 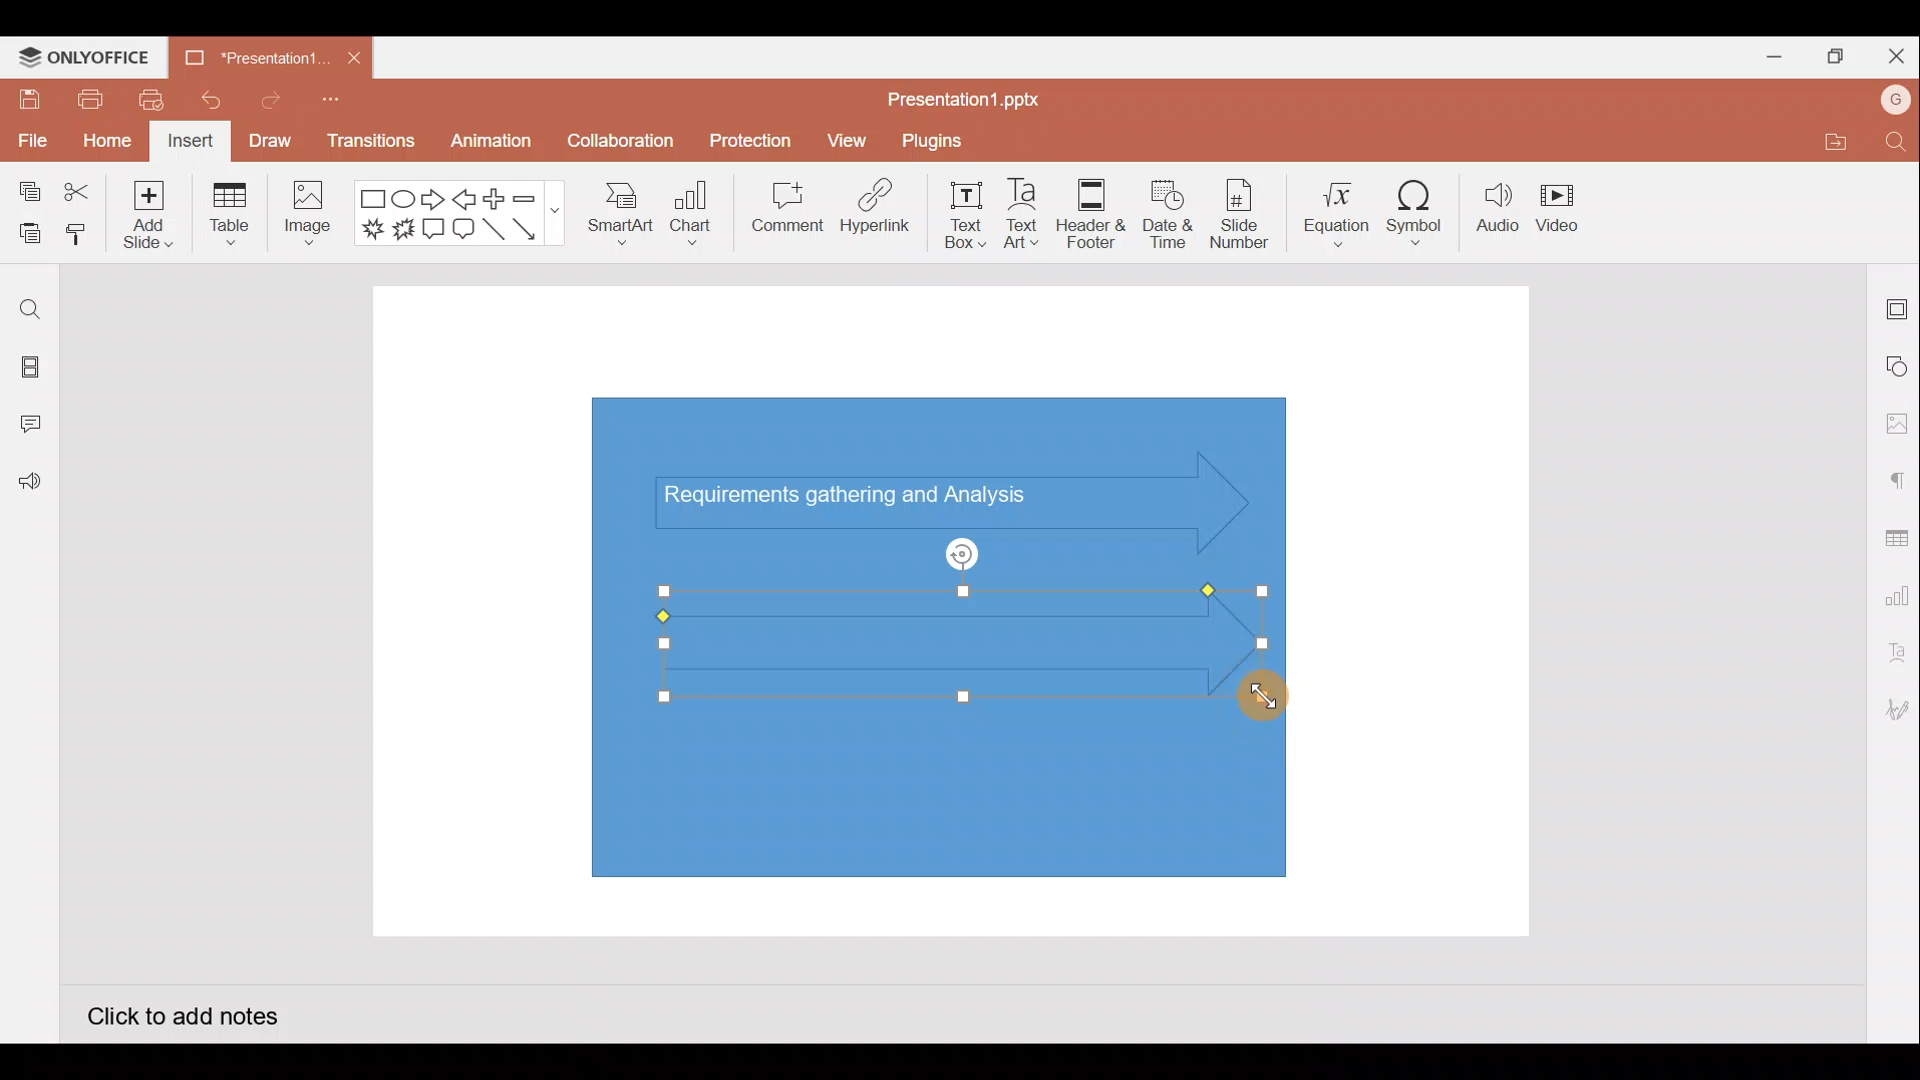 What do you see at coordinates (26, 98) in the screenshot?
I see `Save` at bounding box center [26, 98].